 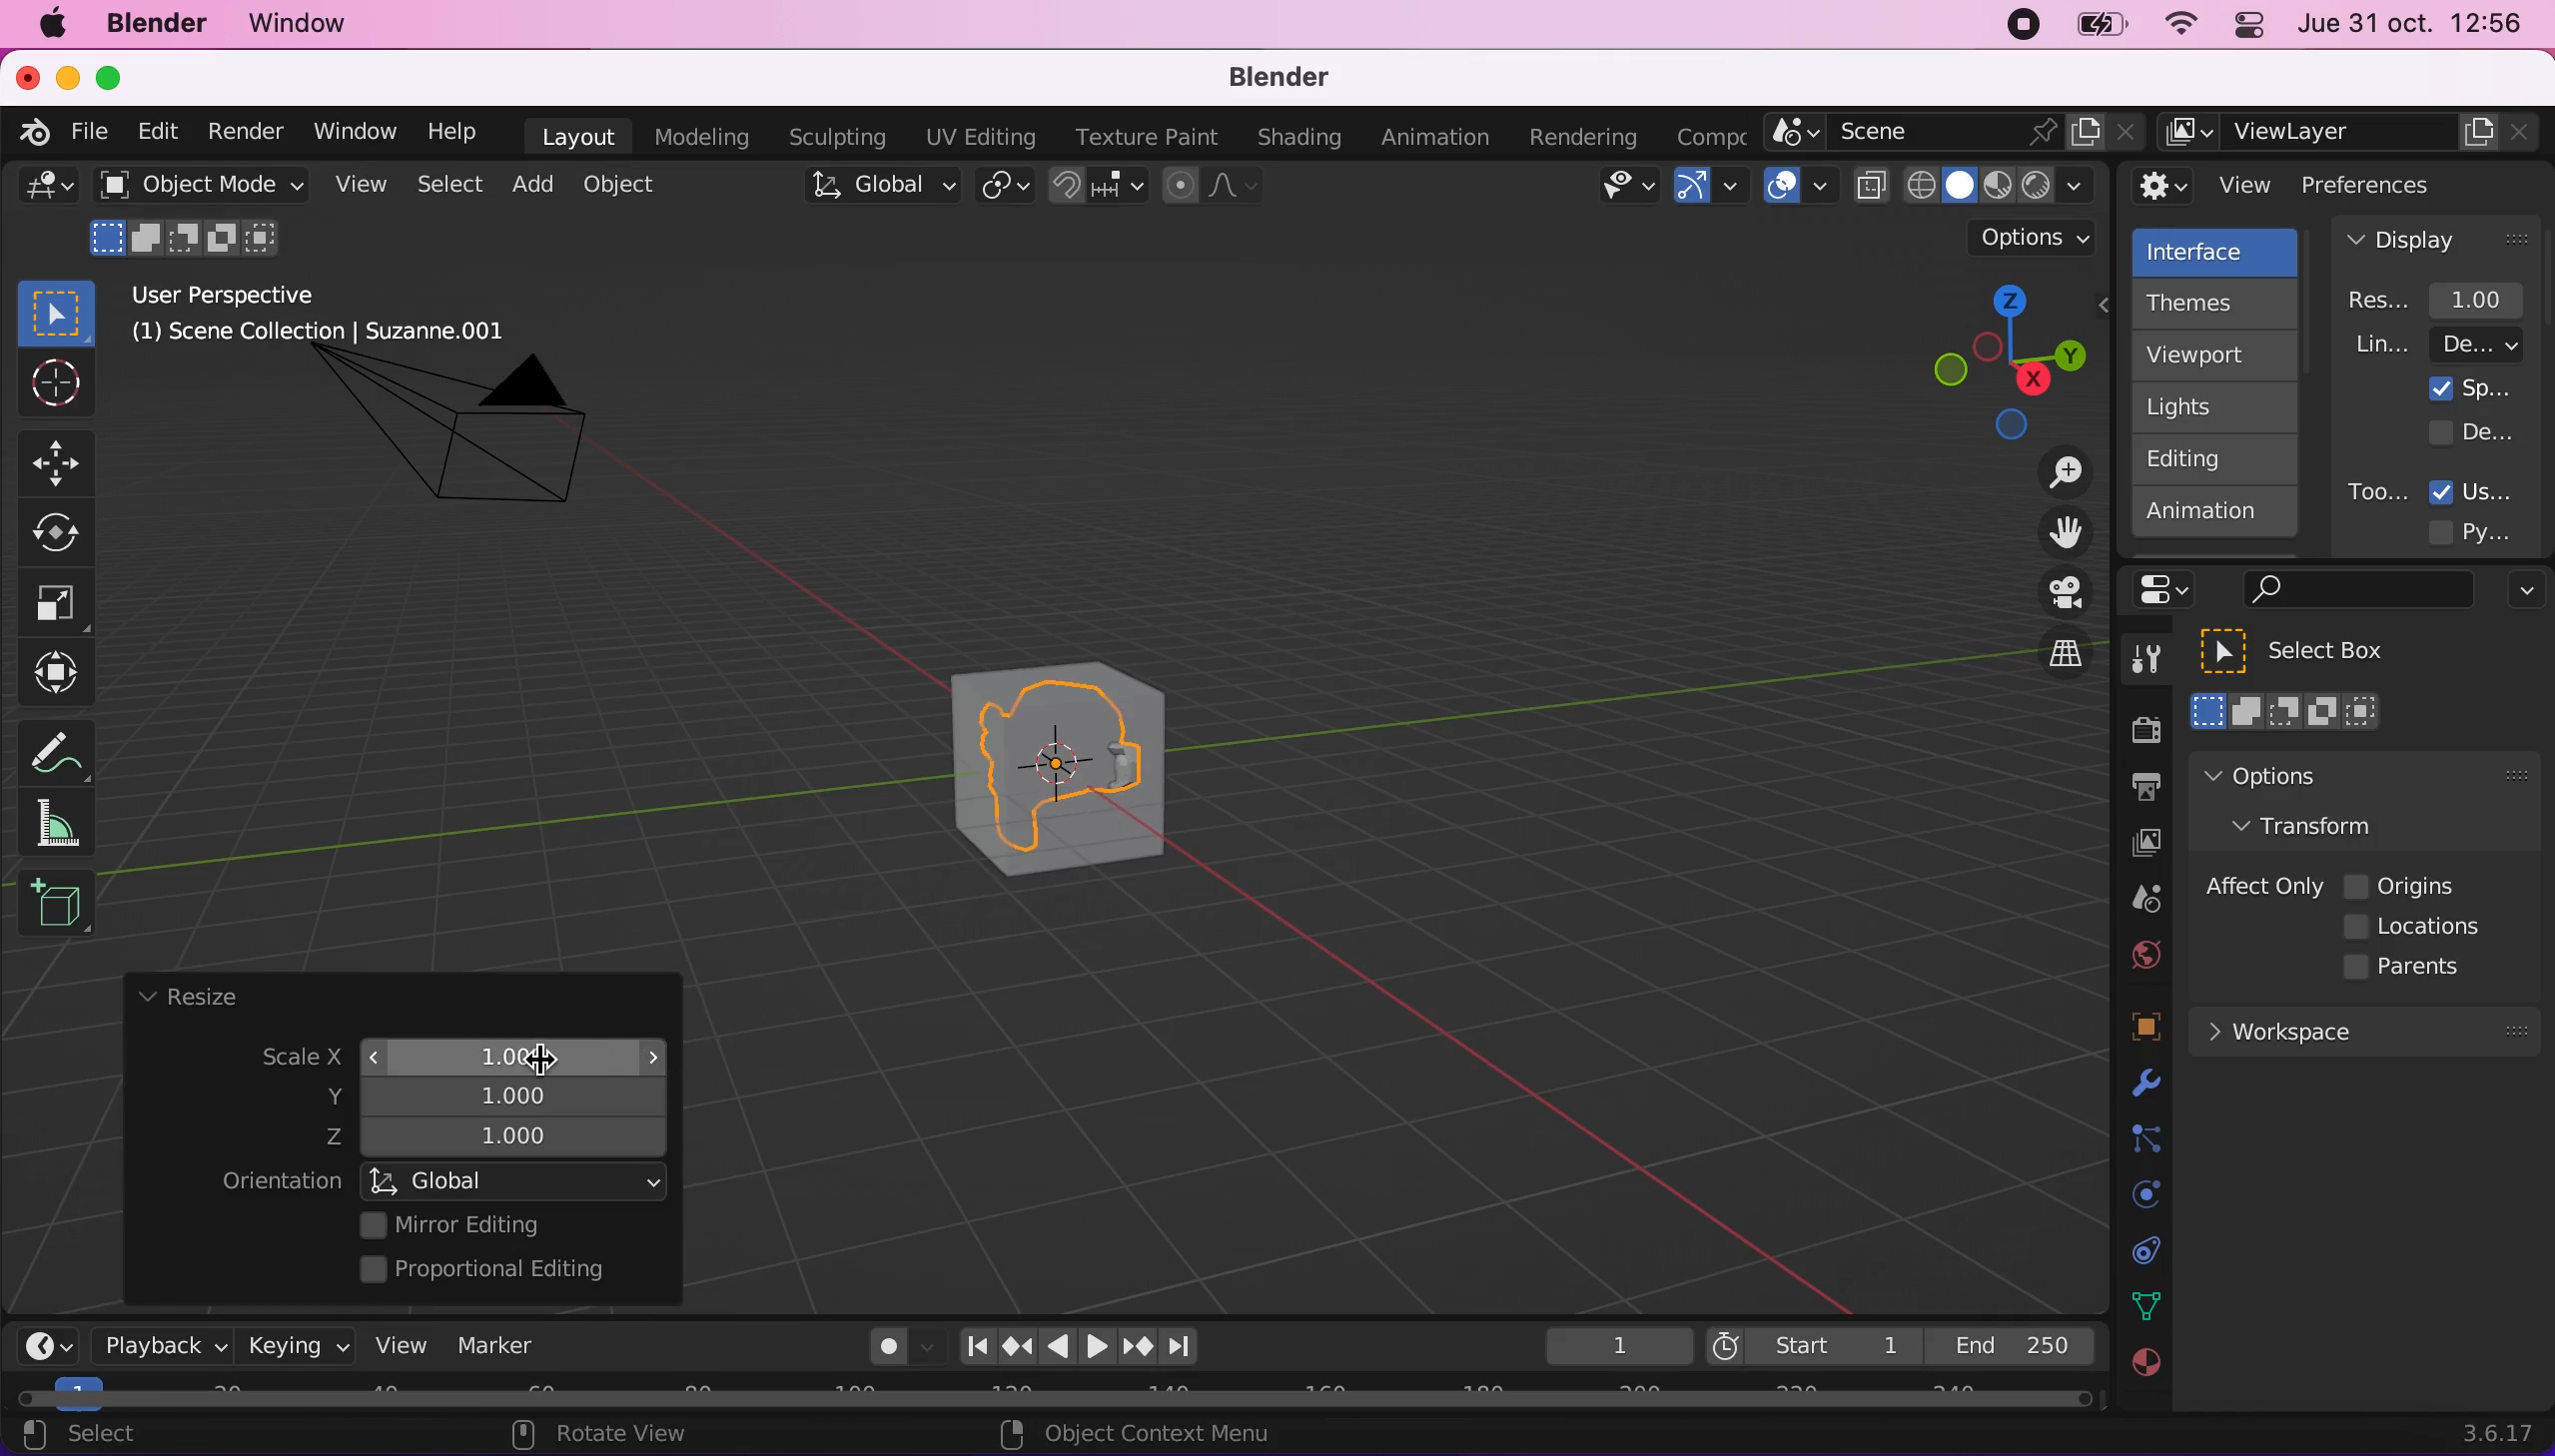 What do you see at coordinates (1811, 1345) in the screenshot?
I see `start 1` at bounding box center [1811, 1345].